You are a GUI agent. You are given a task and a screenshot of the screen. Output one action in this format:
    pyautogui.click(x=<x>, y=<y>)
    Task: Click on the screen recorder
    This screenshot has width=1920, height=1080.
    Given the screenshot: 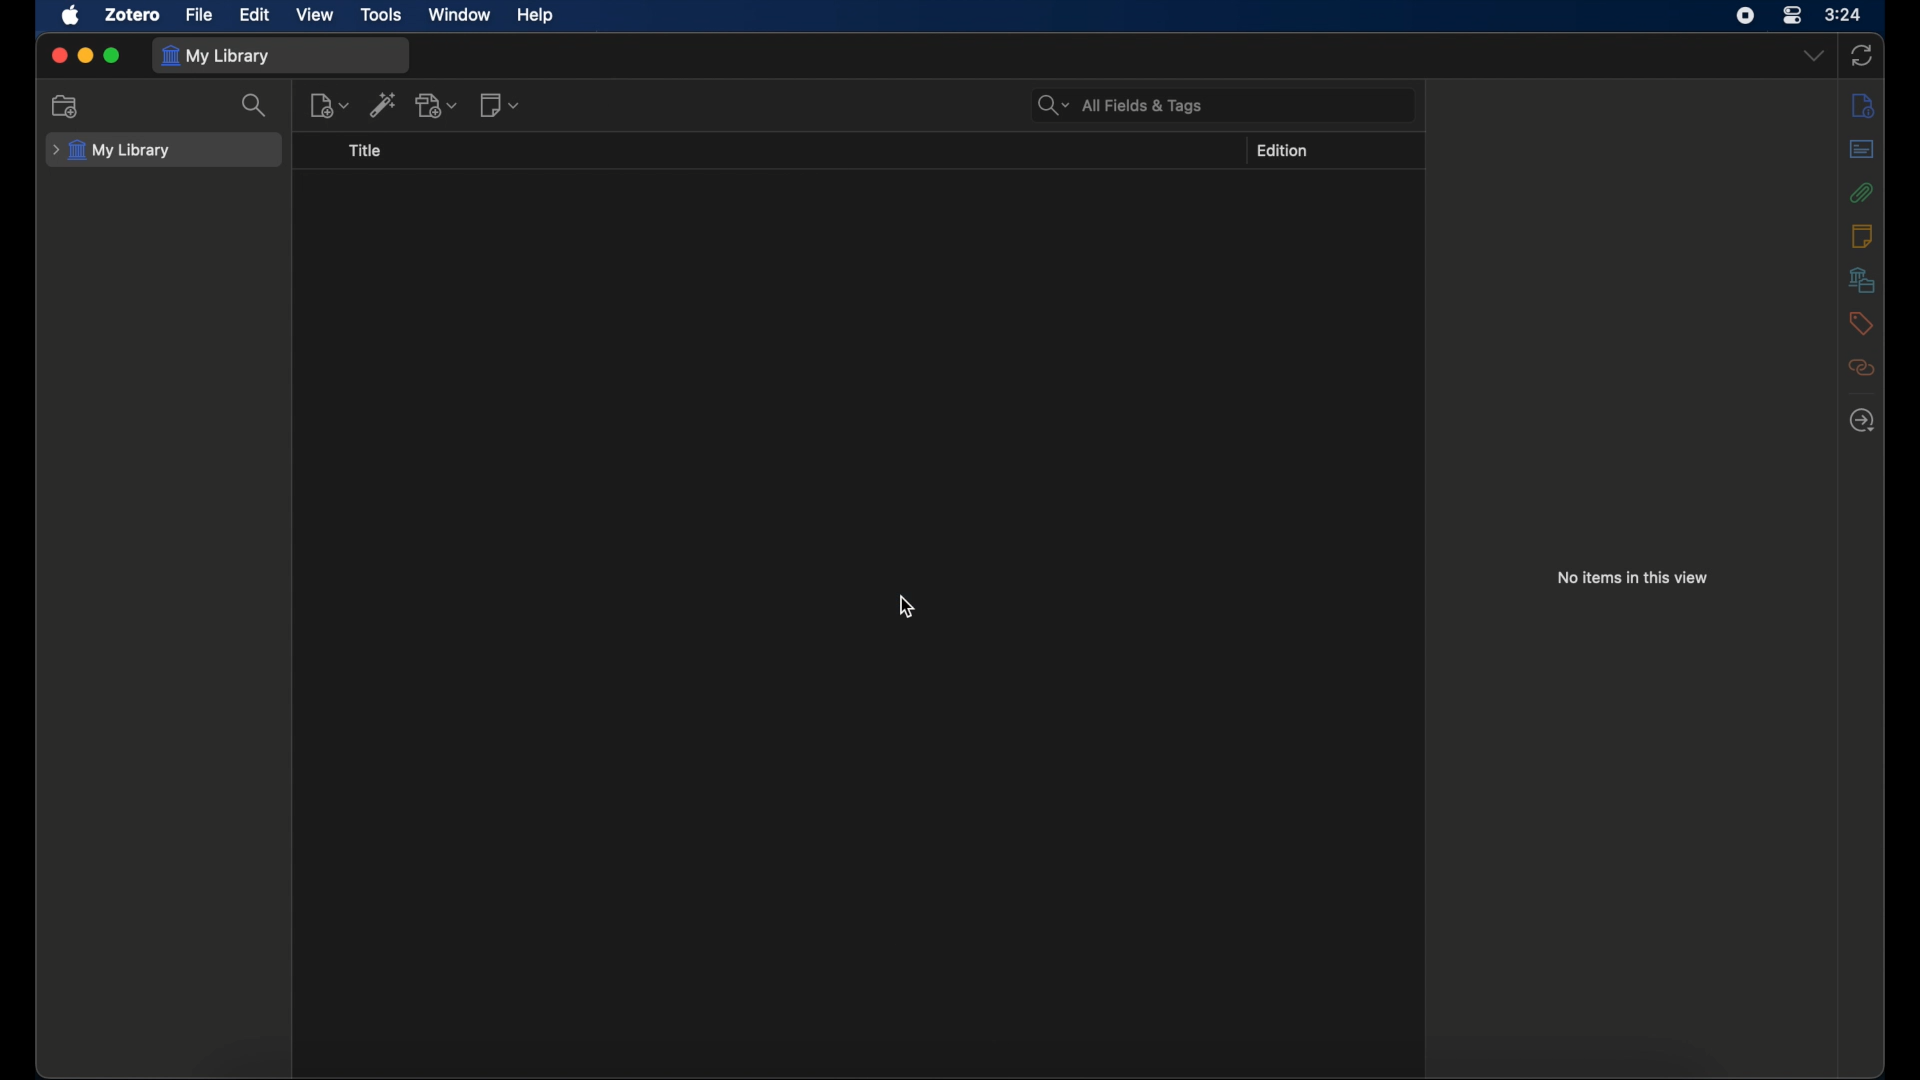 What is the action you would take?
    pyautogui.click(x=1745, y=16)
    